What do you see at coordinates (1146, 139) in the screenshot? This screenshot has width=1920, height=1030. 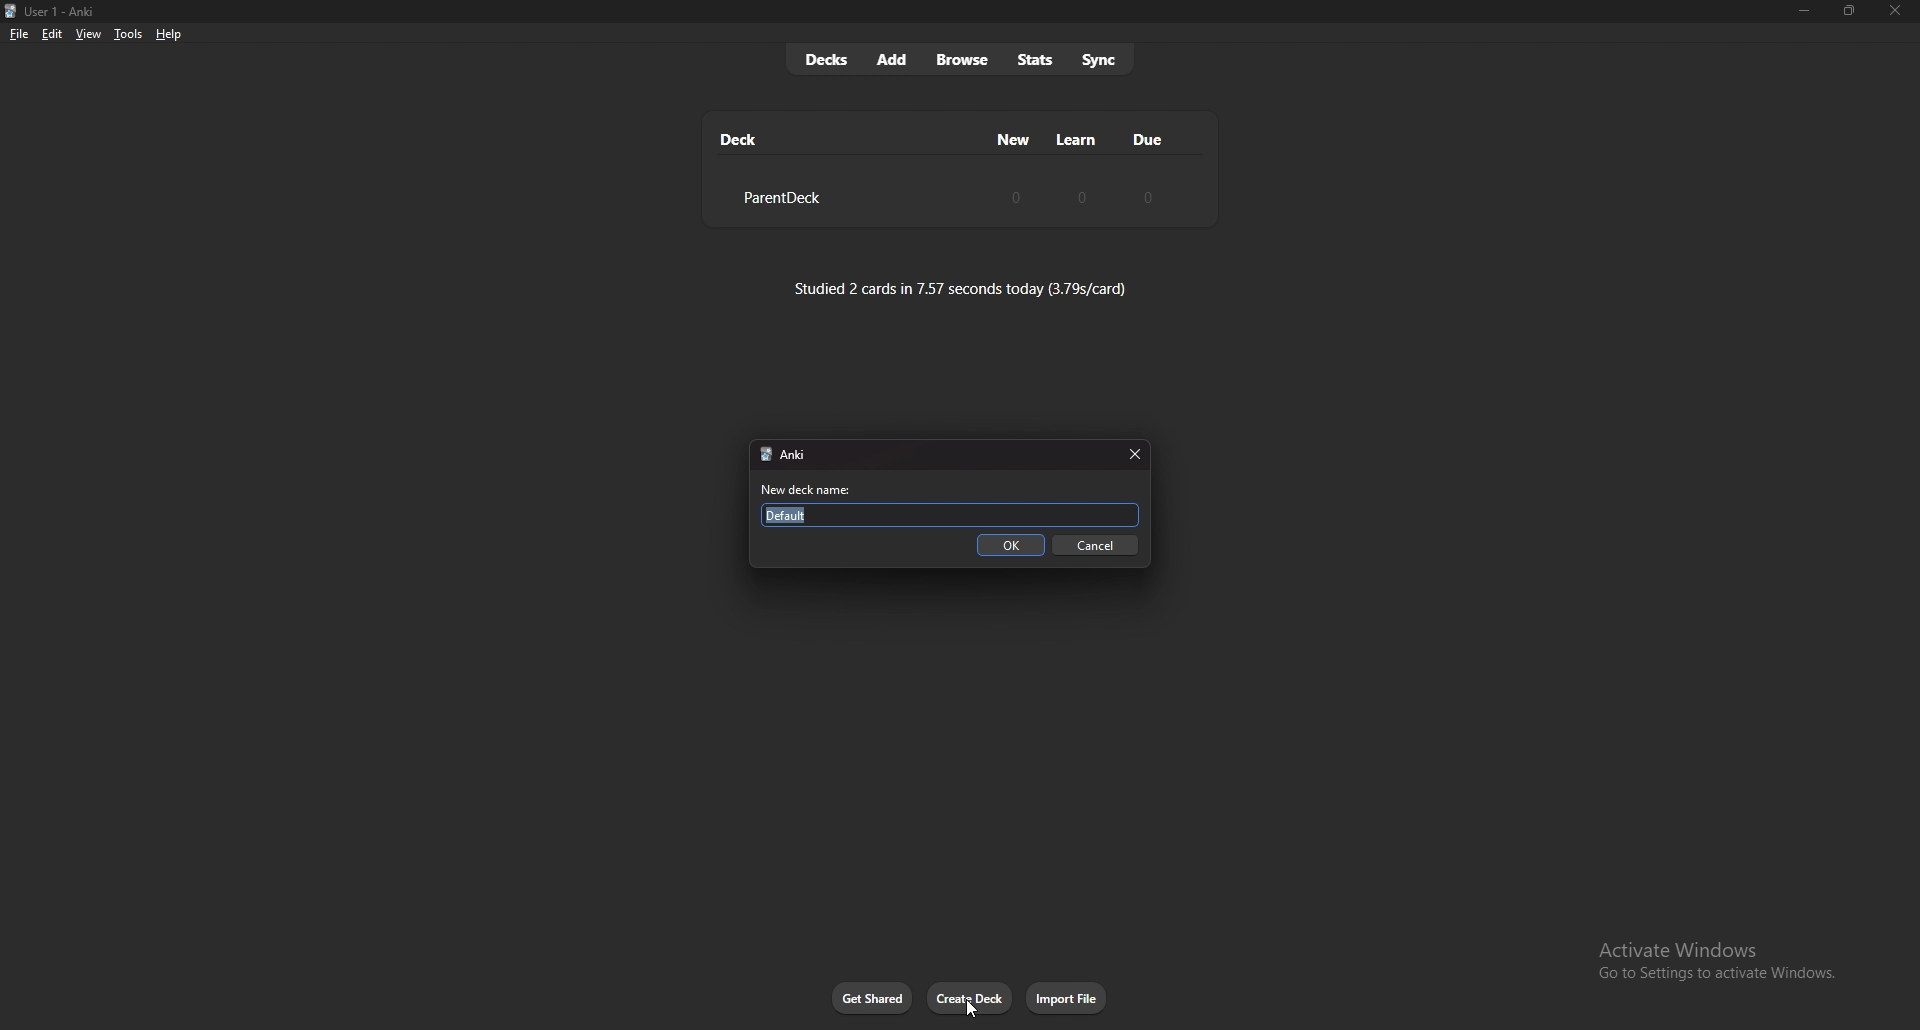 I see `due` at bounding box center [1146, 139].